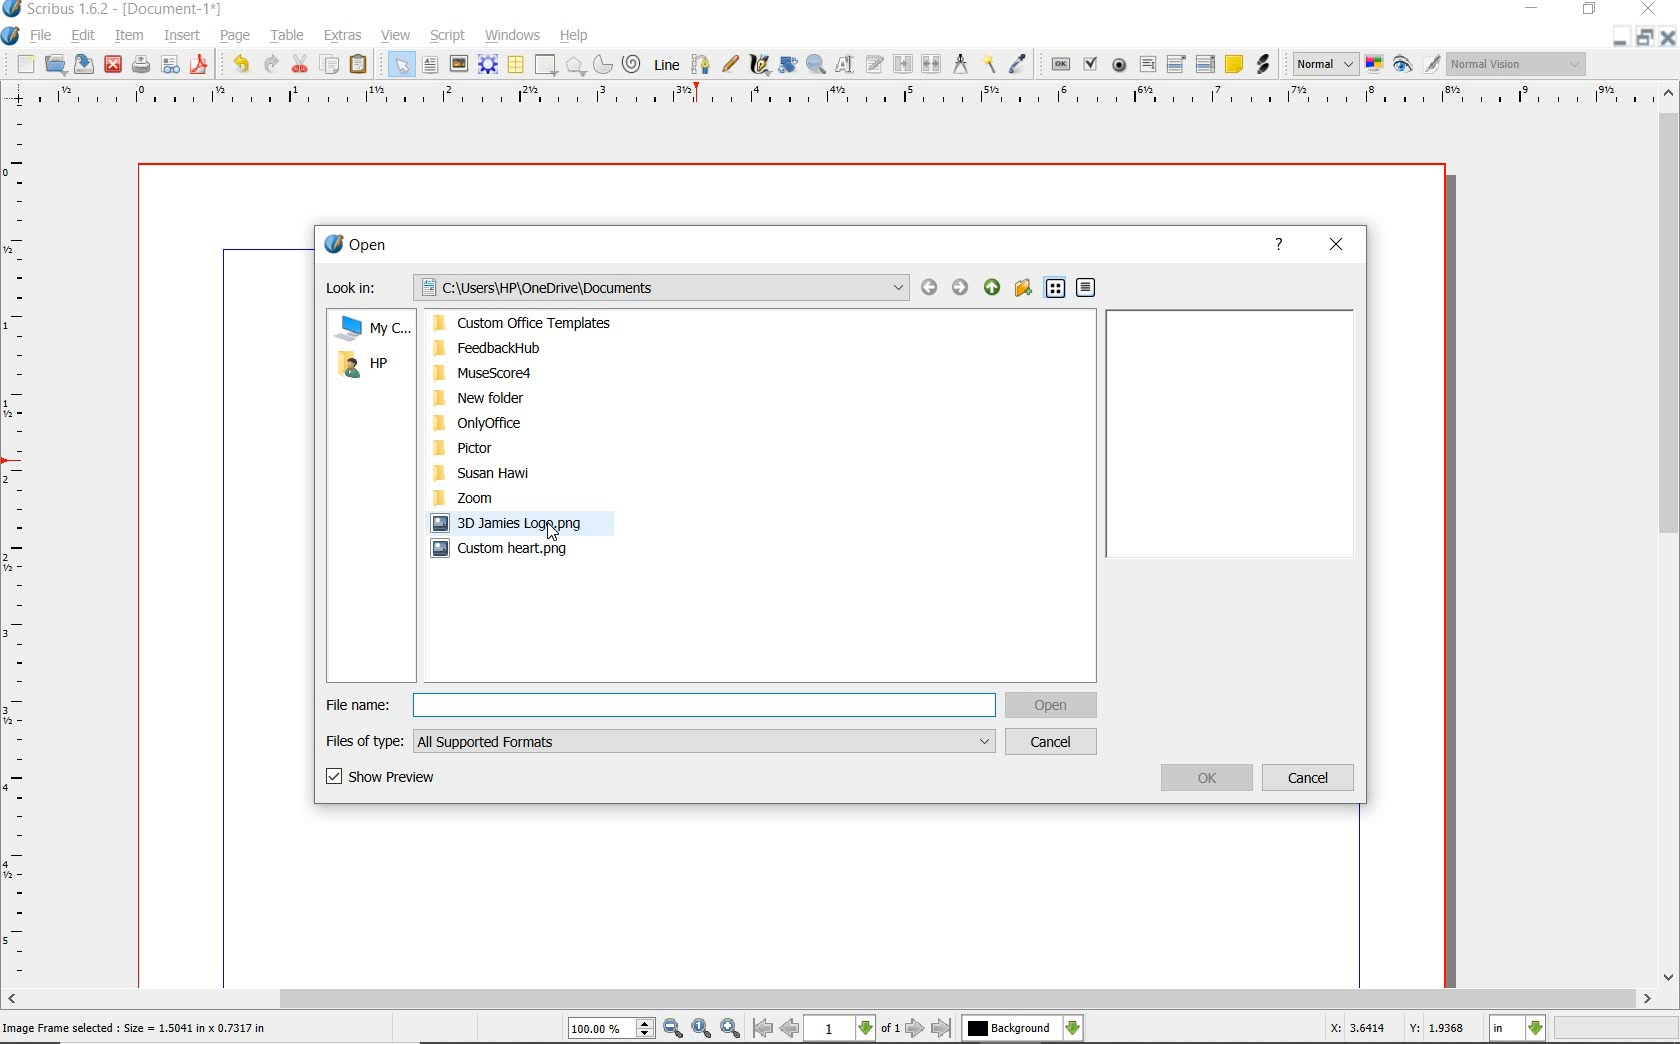 Image resolution: width=1680 pixels, height=1044 pixels. What do you see at coordinates (732, 65) in the screenshot?
I see `freehand line` at bounding box center [732, 65].